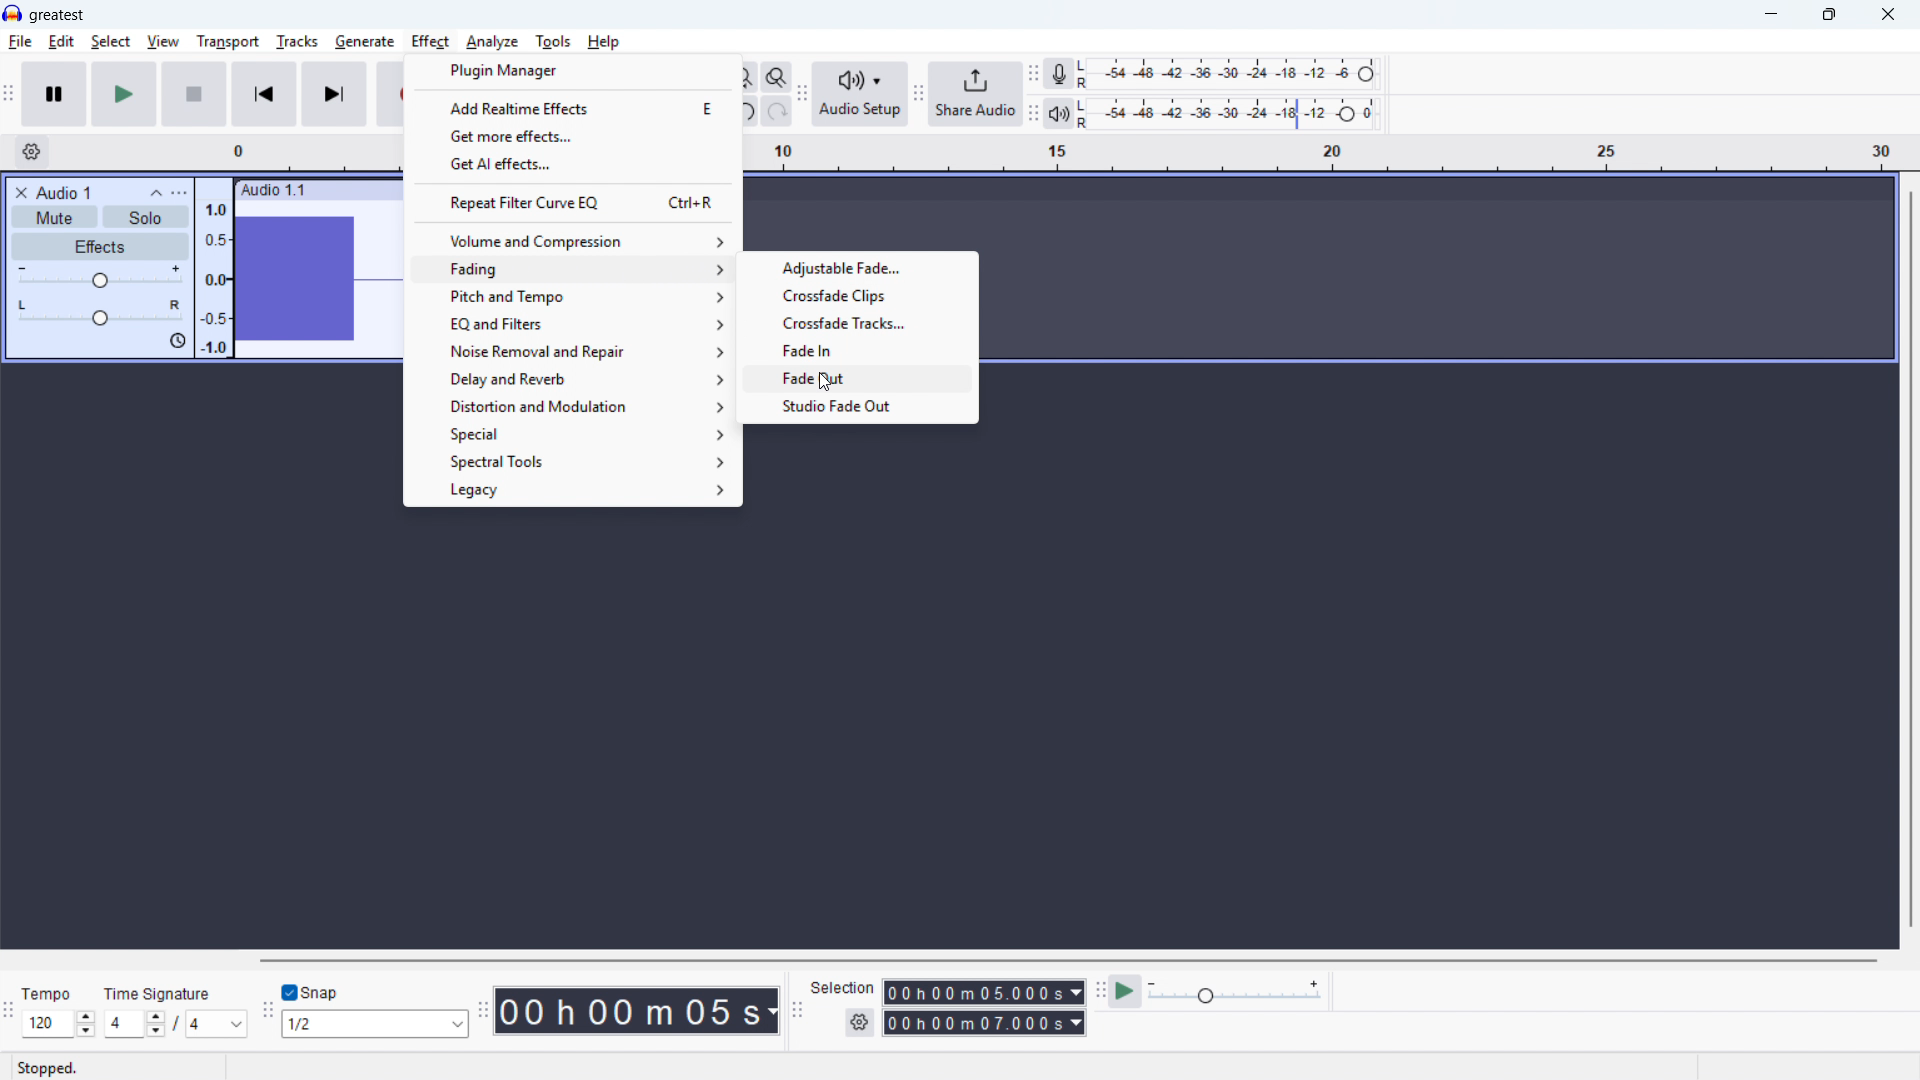 Image resolution: width=1920 pixels, height=1080 pixels. What do you see at coordinates (59, 1023) in the screenshot?
I see `Set tempo ` at bounding box center [59, 1023].